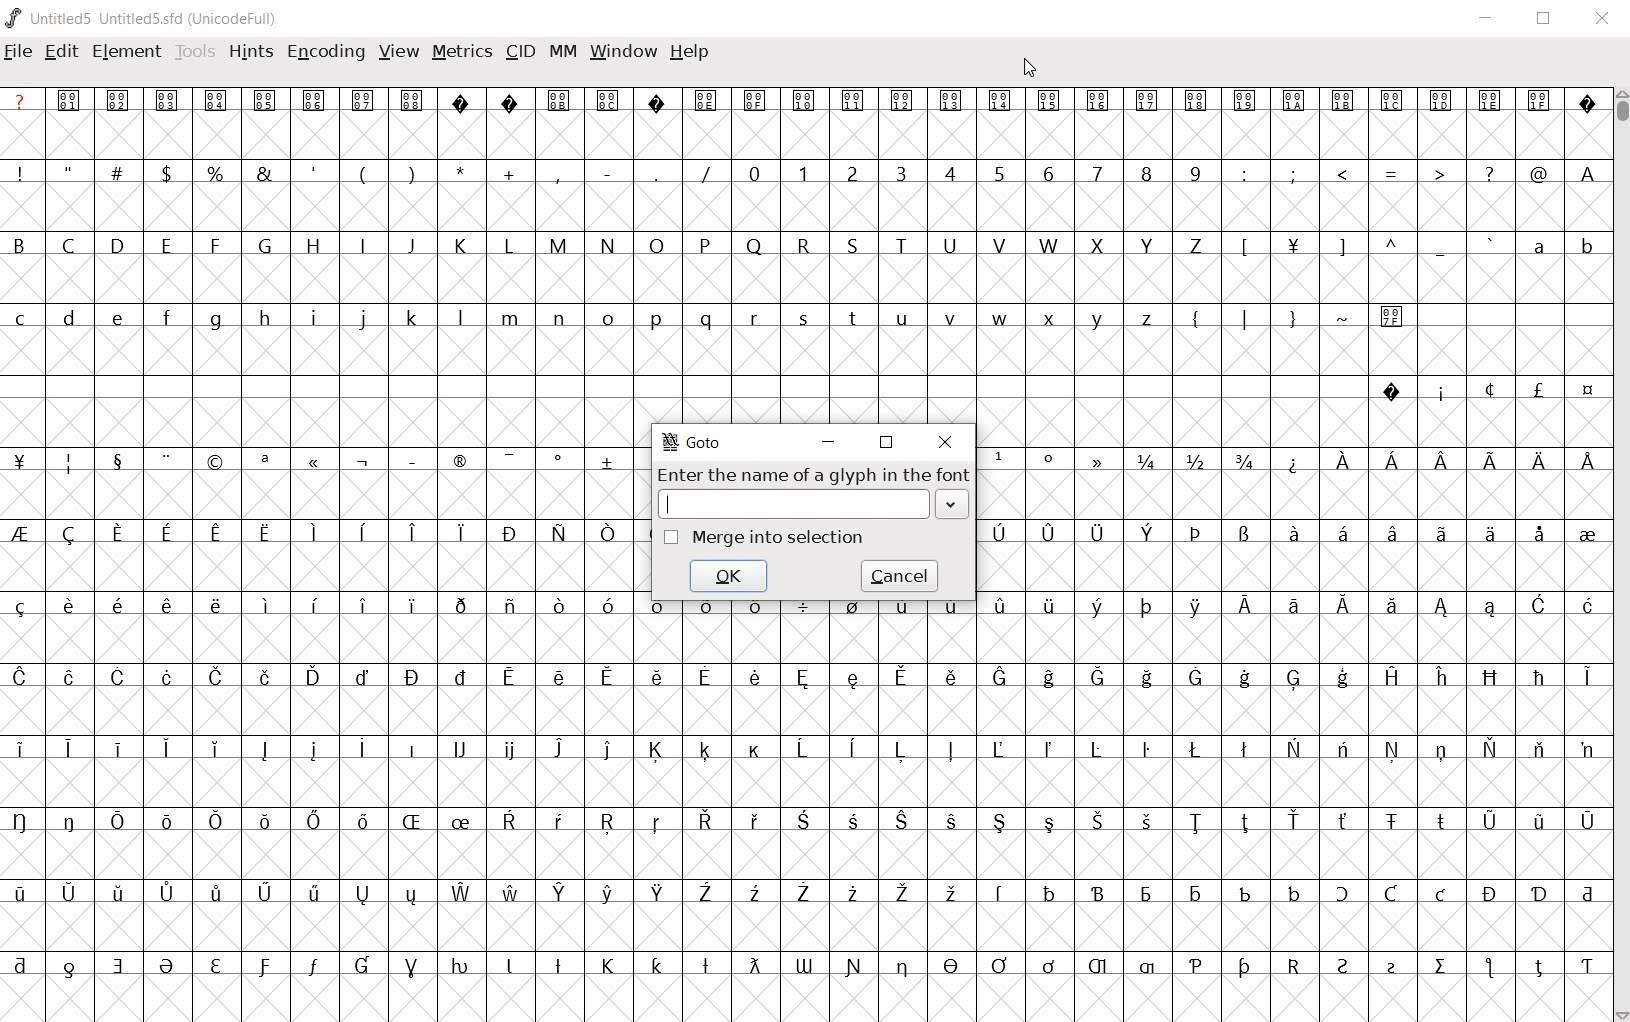 This screenshot has height=1022, width=1630. What do you see at coordinates (114, 747) in the screenshot?
I see `Symbol` at bounding box center [114, 747].